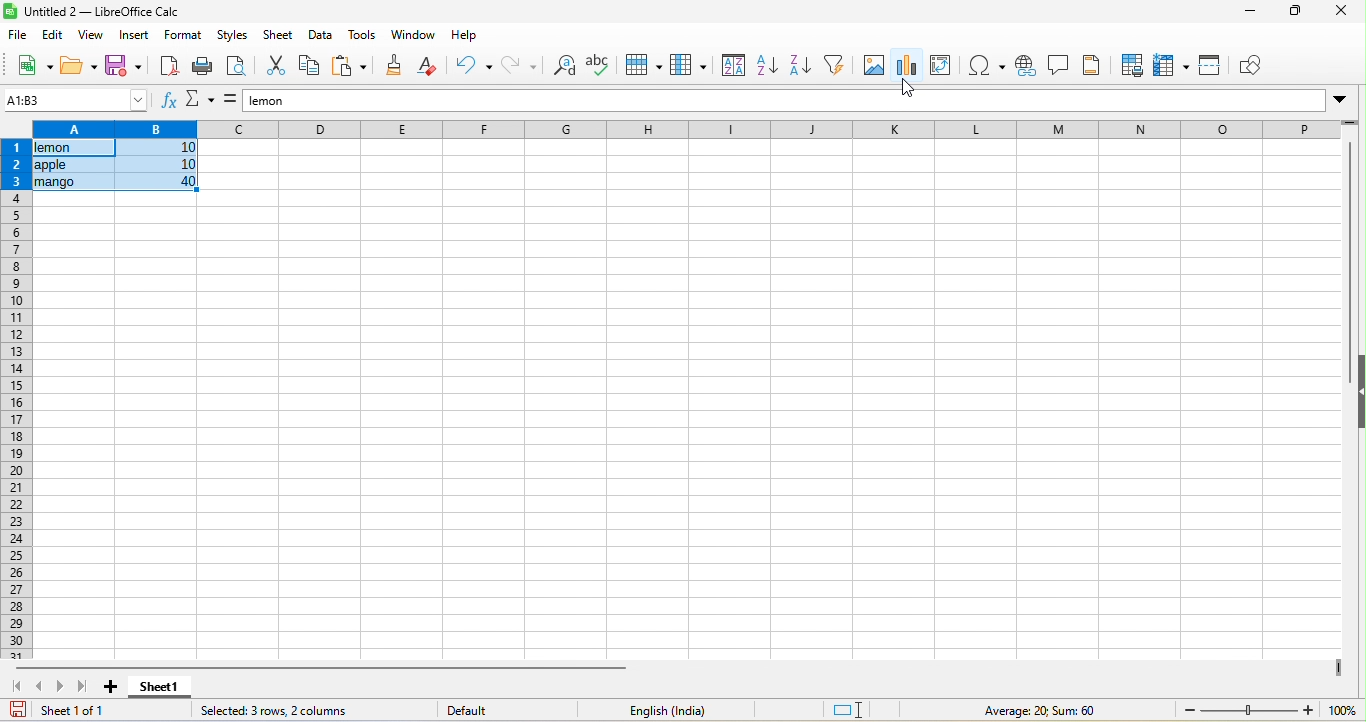 The width and height of the screenshot is (1366, 722). What do you see at coordinates (1345, 711) in the screenshot?
I see `zoom` at bounding box center [1345, 711].